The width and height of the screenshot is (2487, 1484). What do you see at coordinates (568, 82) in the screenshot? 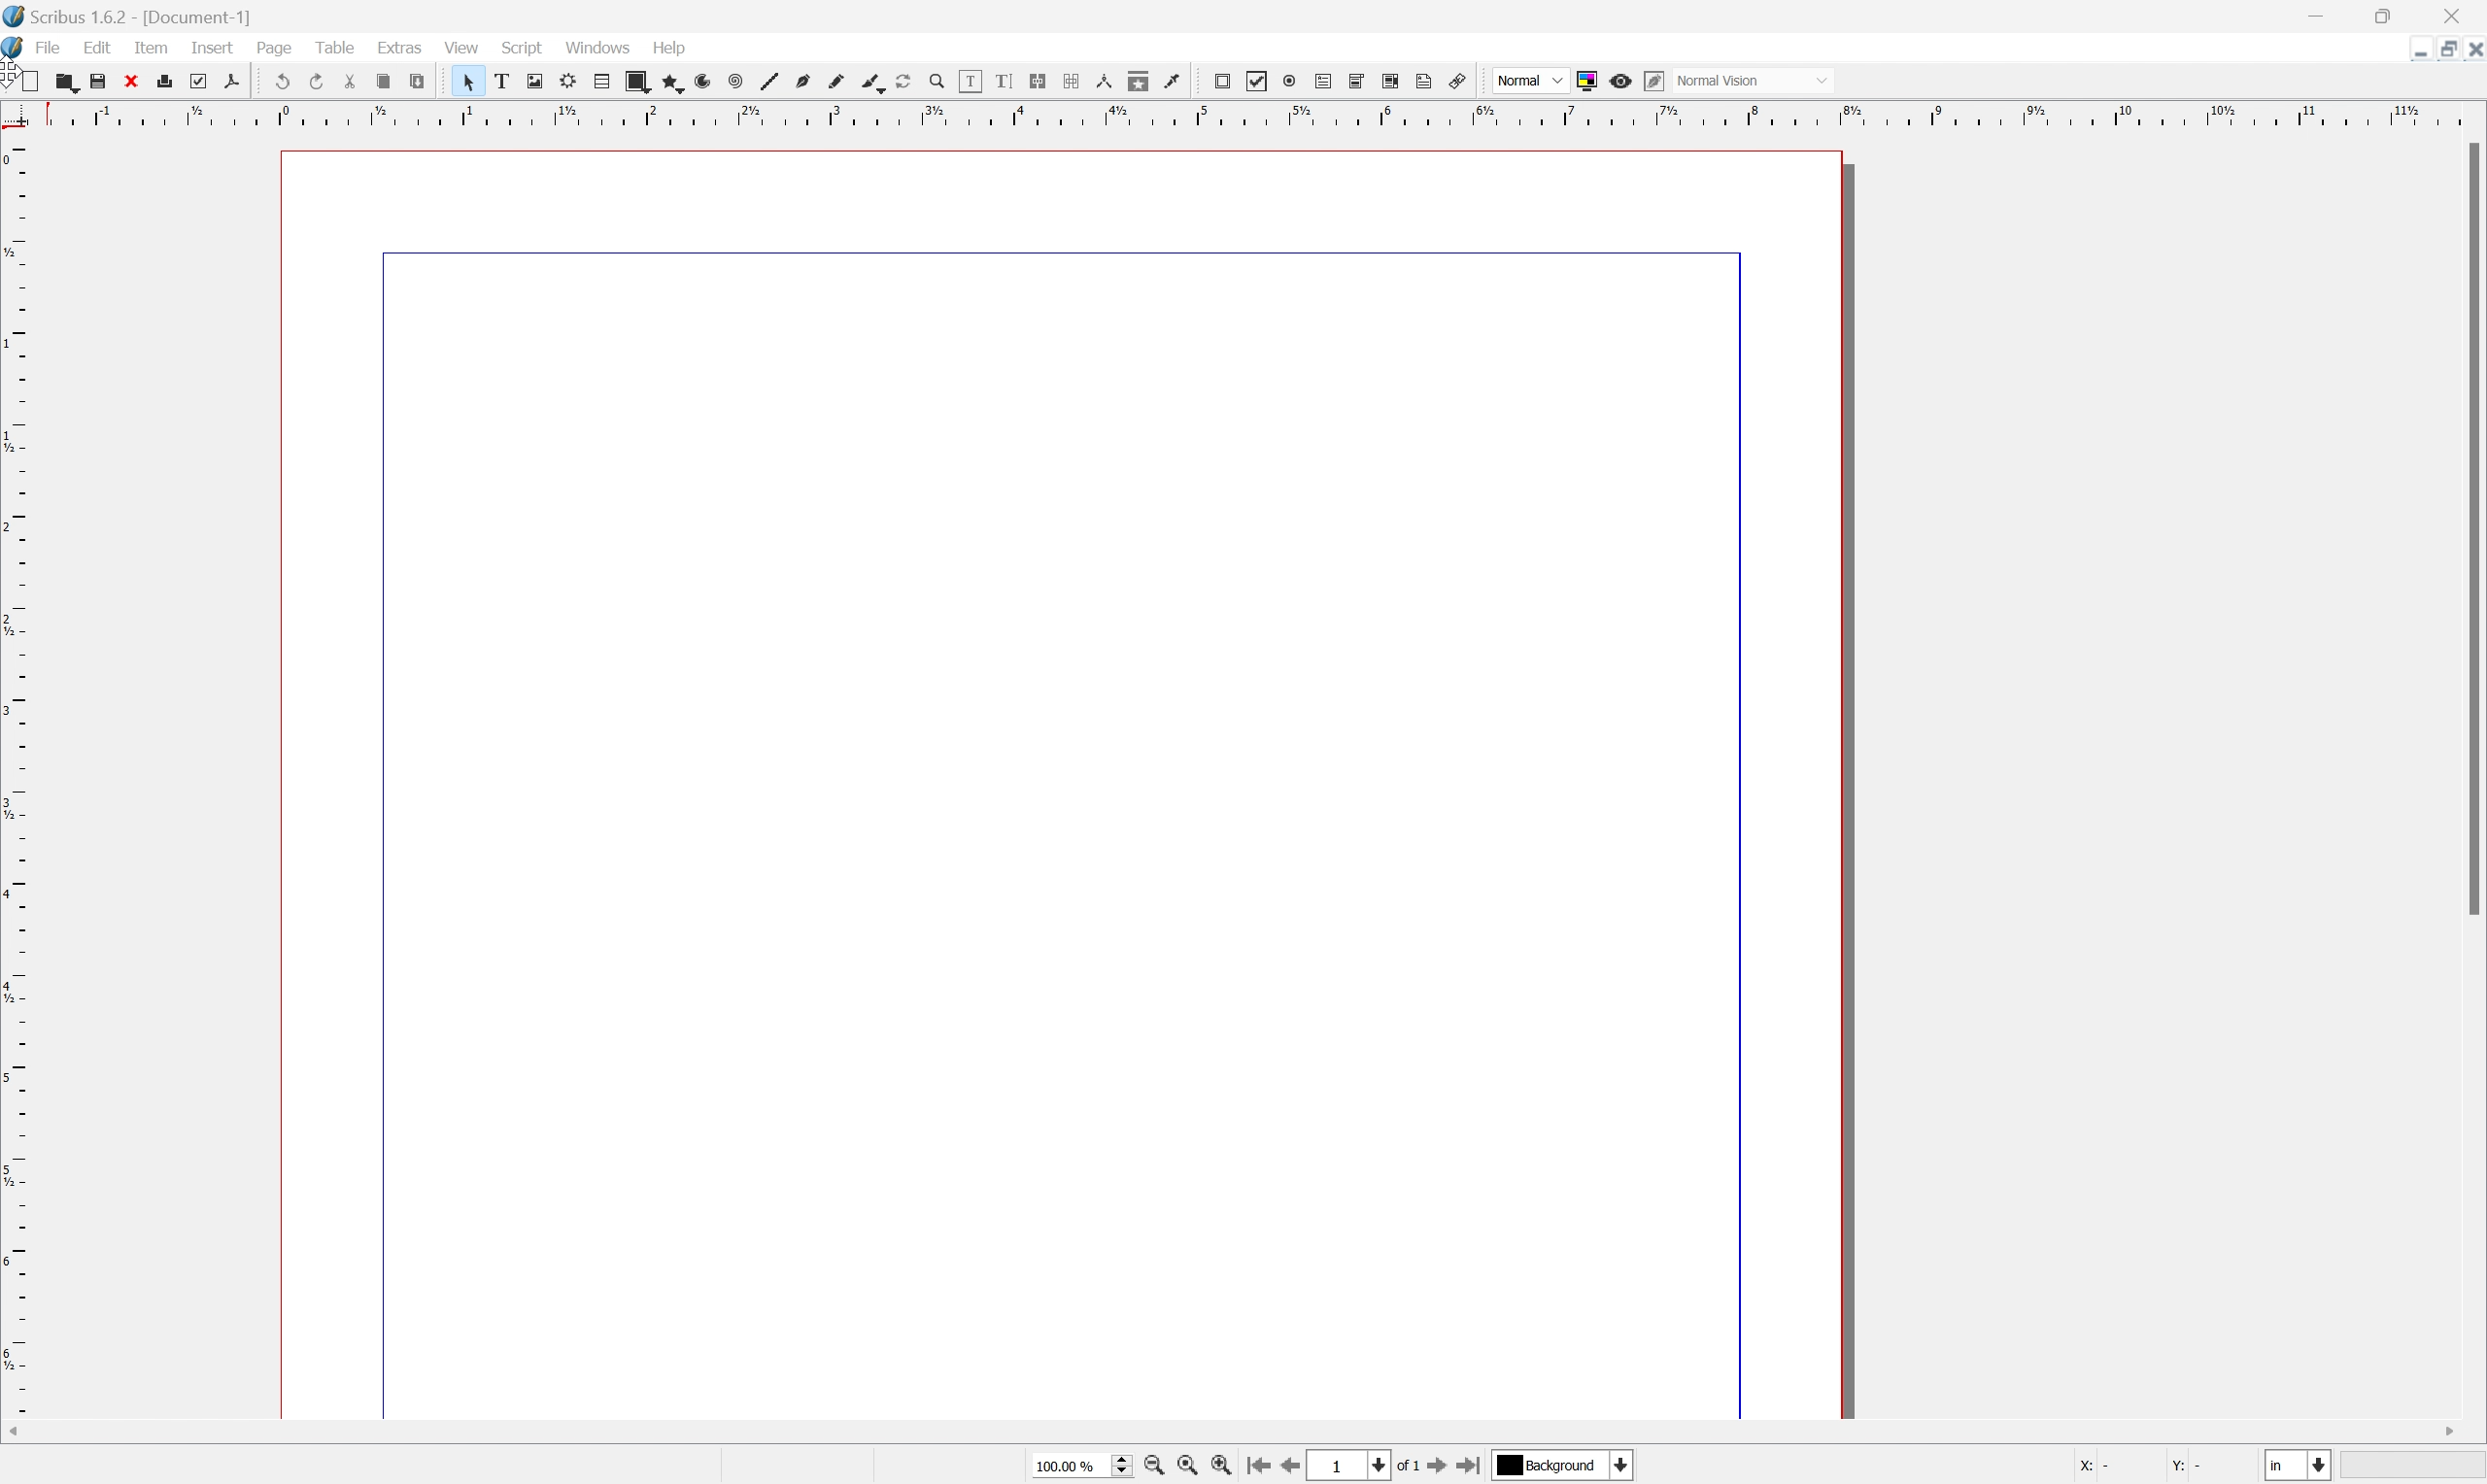
I see `render frame` at bounding box center [568, 82].